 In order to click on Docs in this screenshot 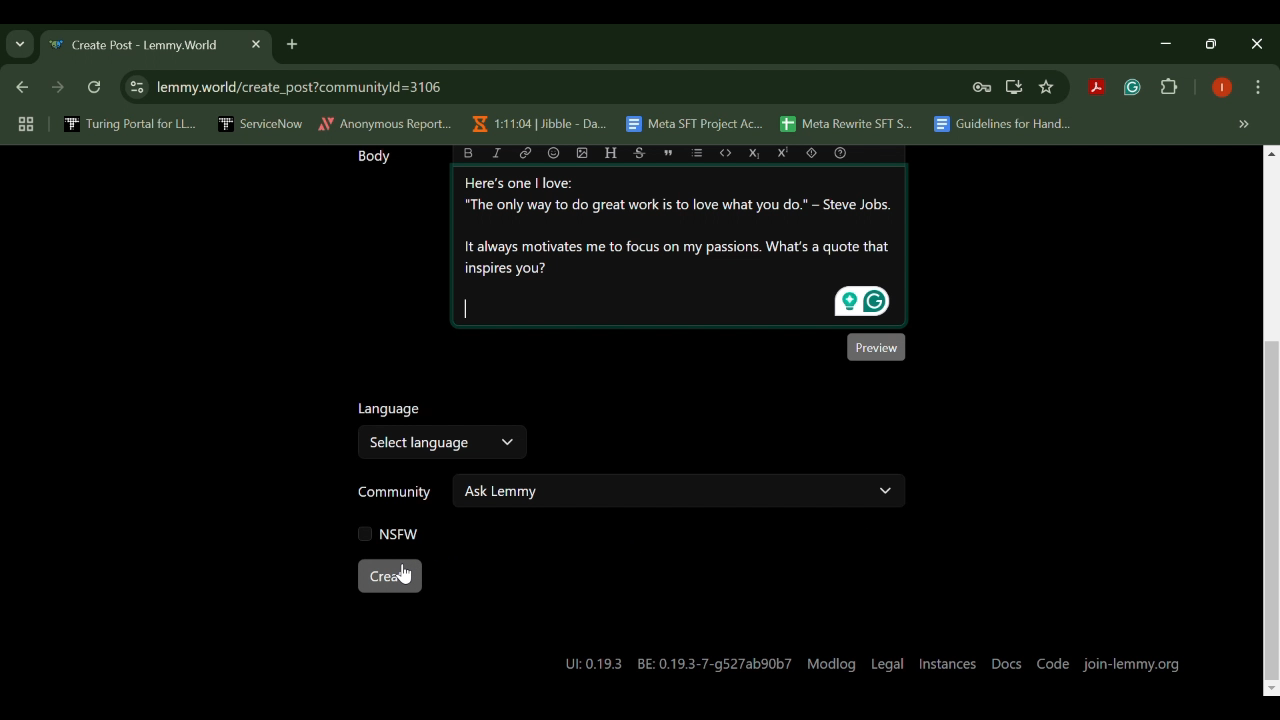, I will do `click(1007, 662)`.